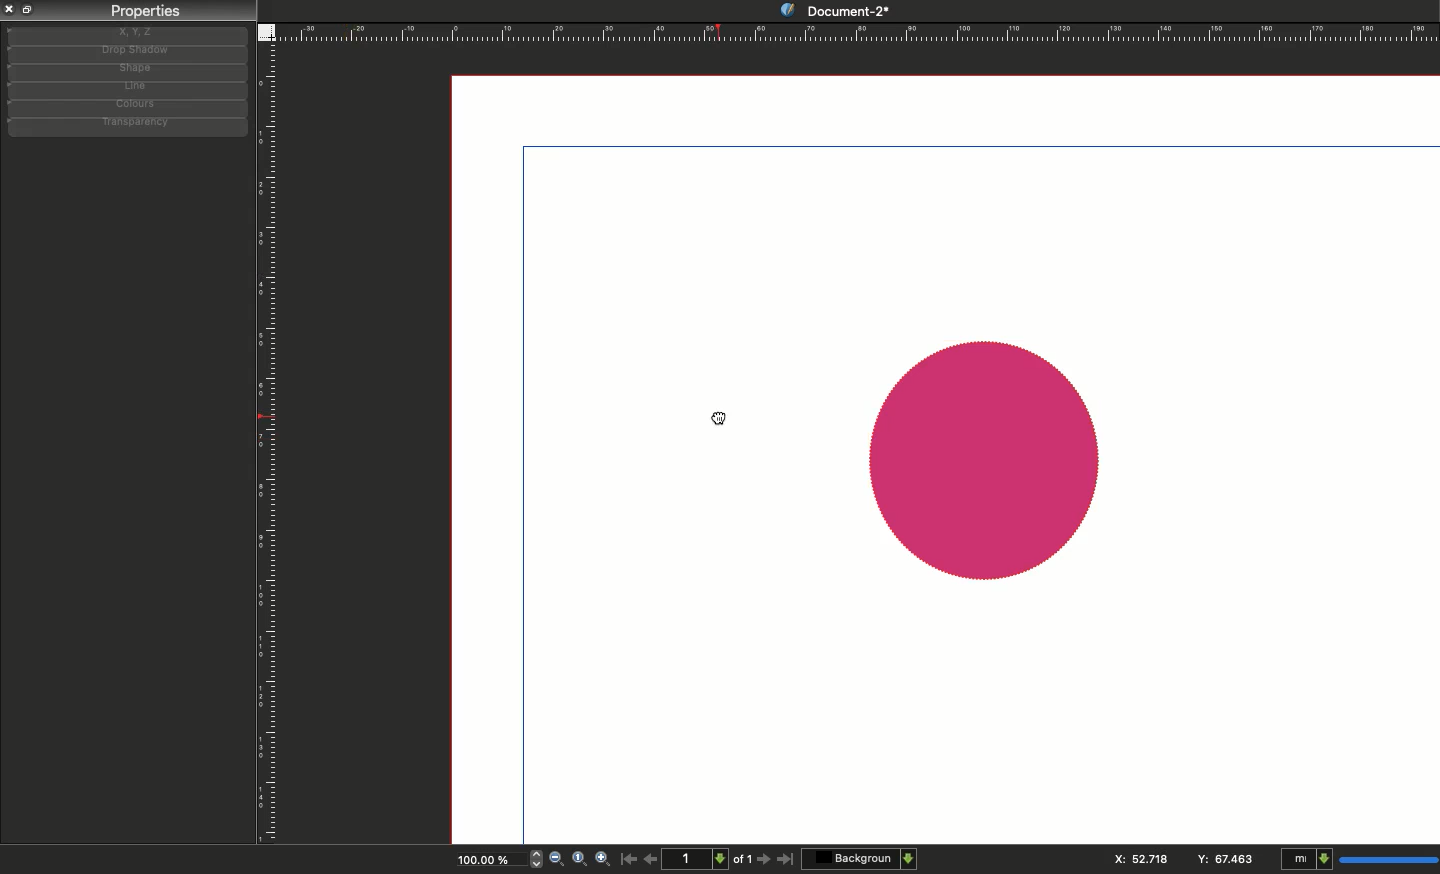 This screenshot has width=1440, height=874. What do you see at coordinates (129, 124) in the screenshot?
I see `Transparency` at bounding box center [129, 124].